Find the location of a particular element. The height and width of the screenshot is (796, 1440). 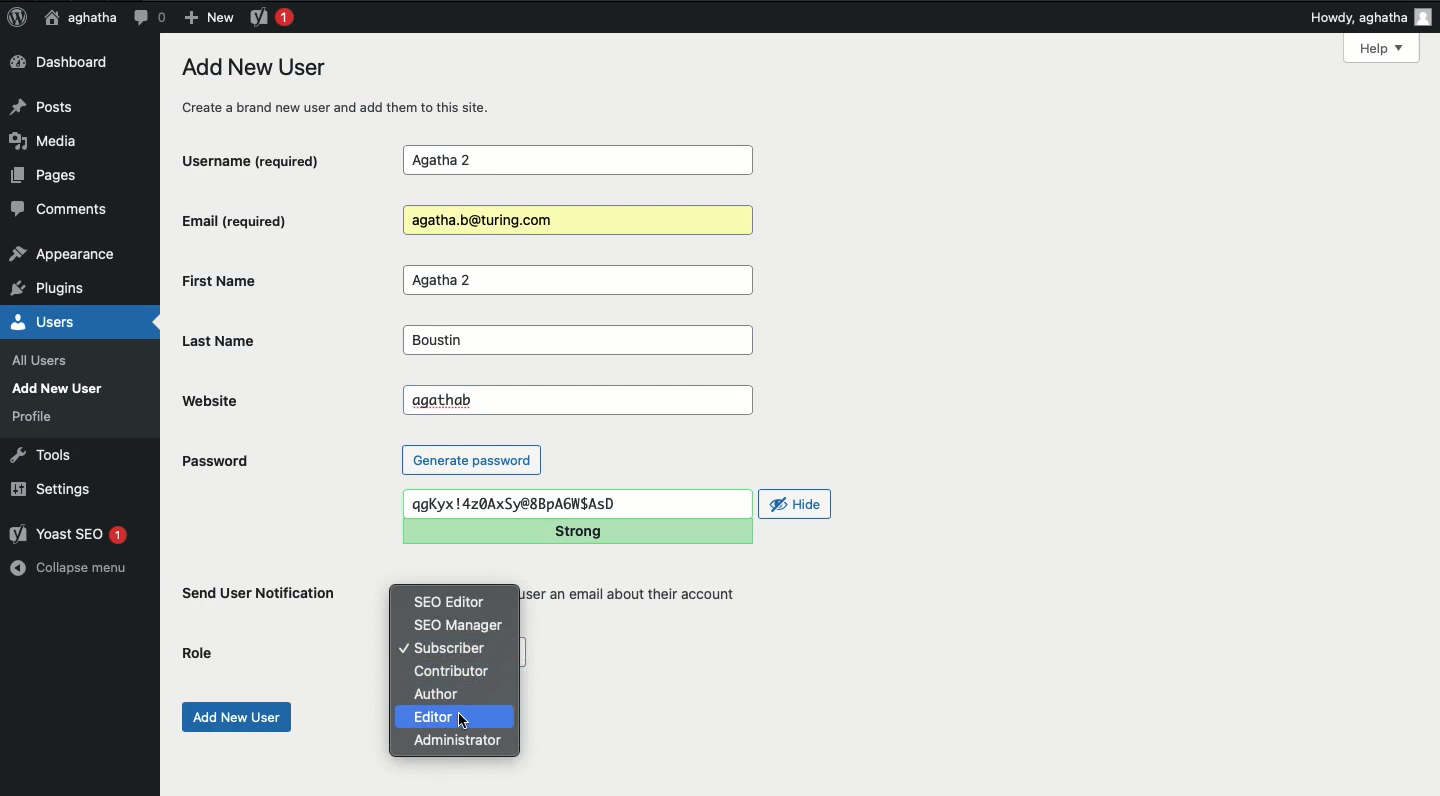

Boustin is located at coordinates (575, 341).